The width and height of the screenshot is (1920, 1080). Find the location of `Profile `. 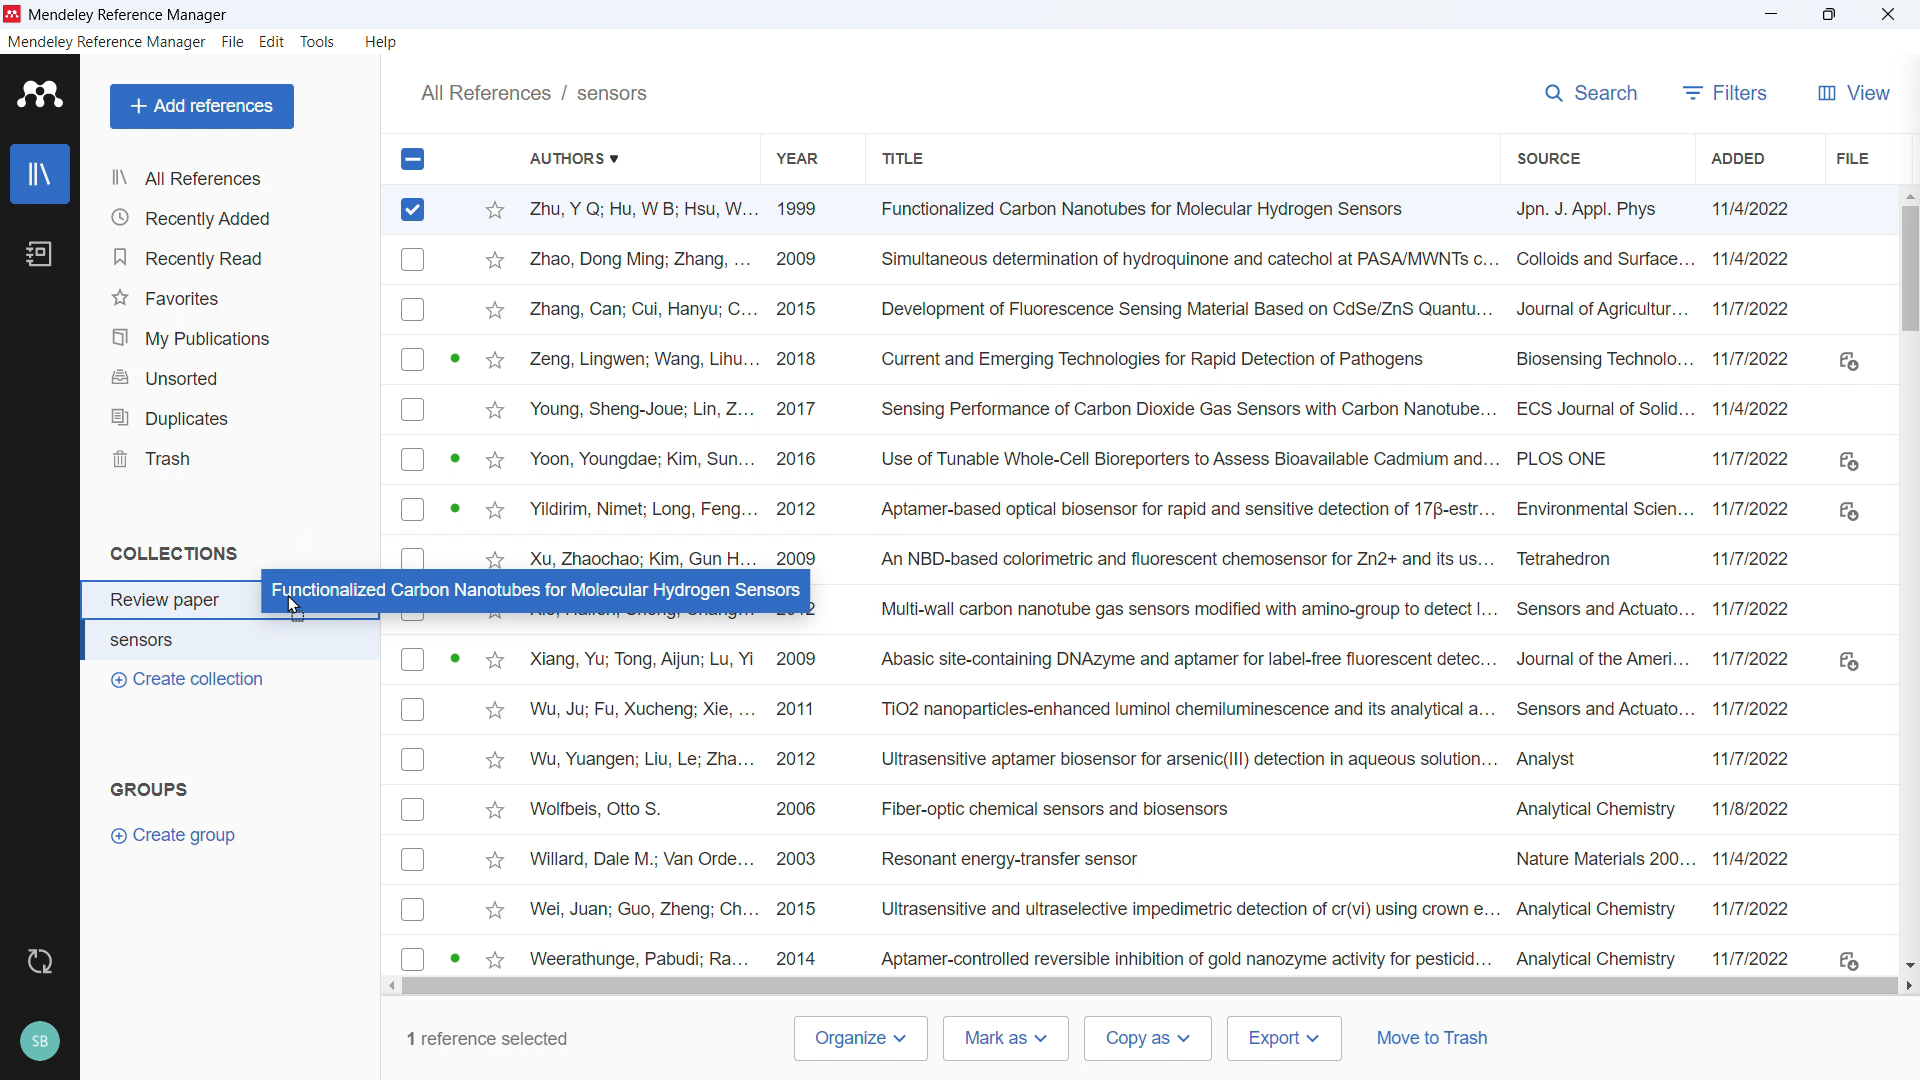

Profile  is located at coordinates (40, 1043).